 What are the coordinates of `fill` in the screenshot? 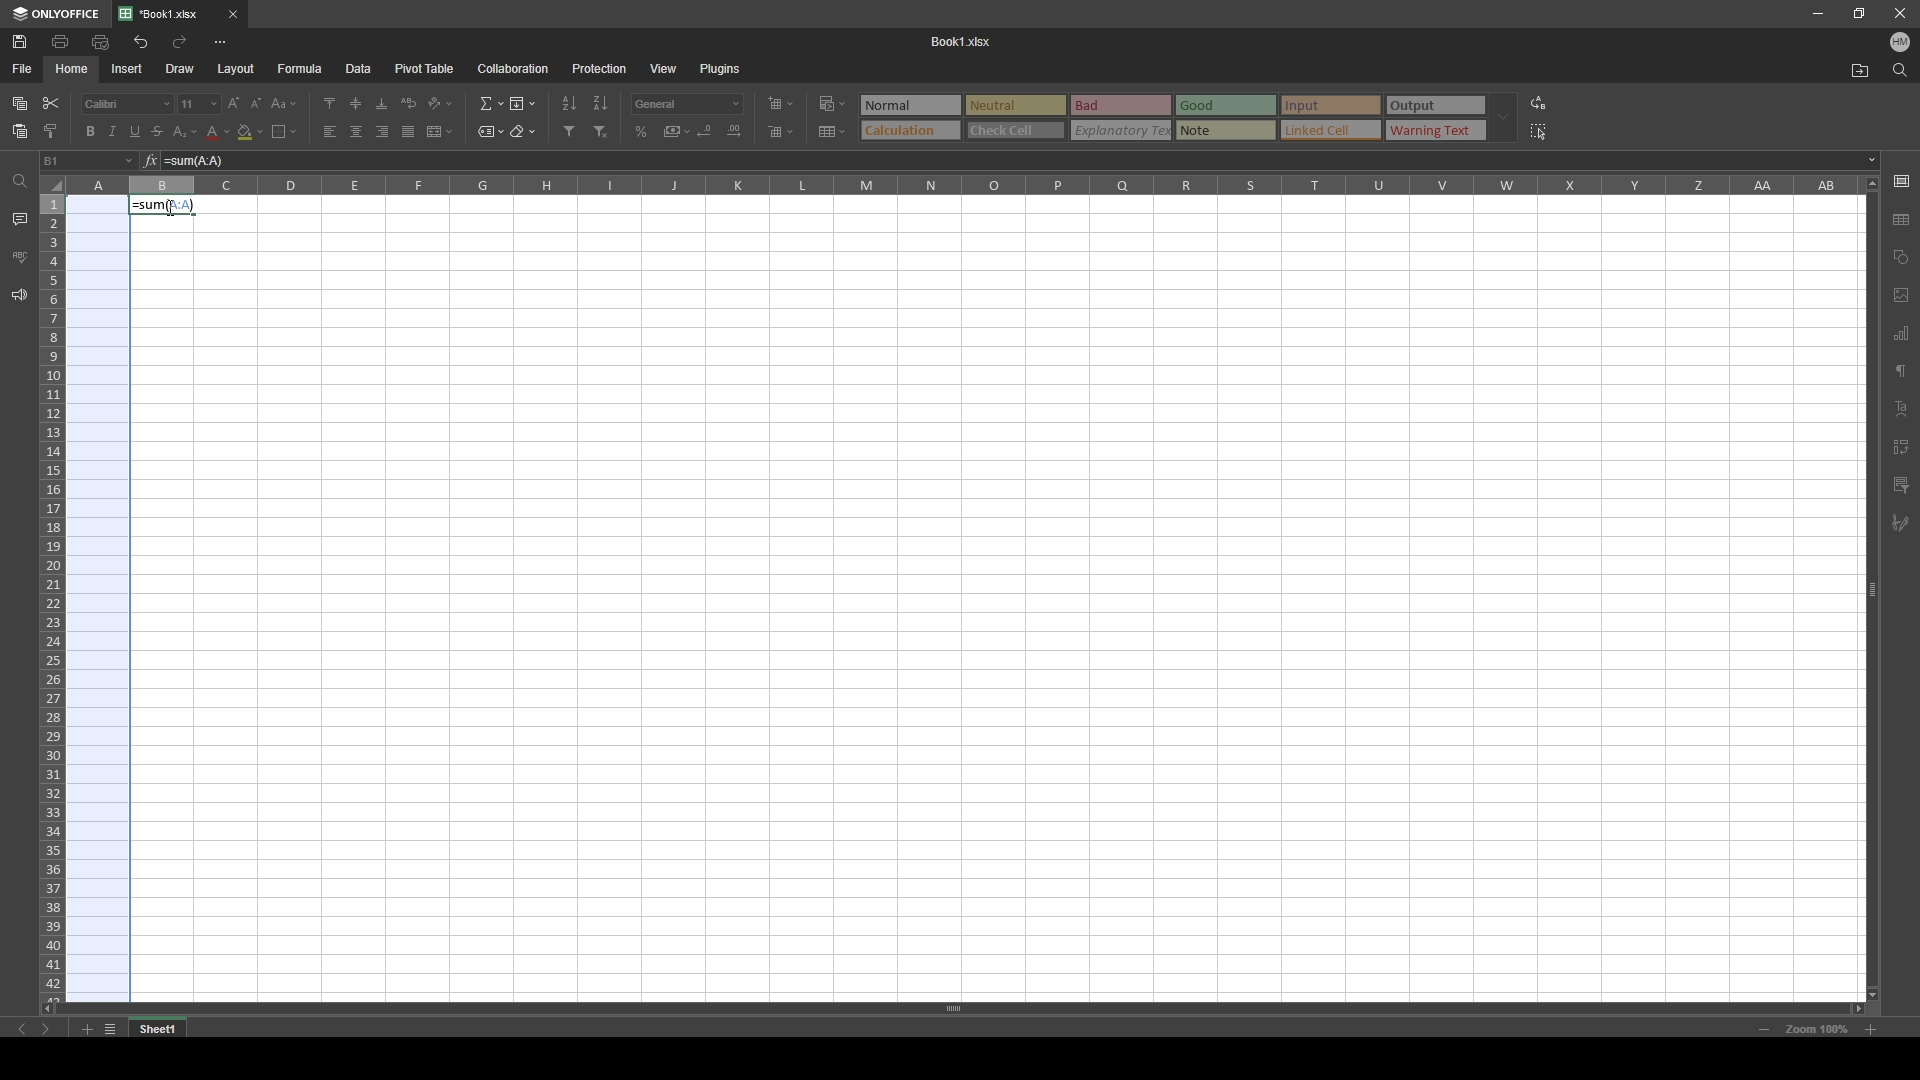 It's located at (522, 101).